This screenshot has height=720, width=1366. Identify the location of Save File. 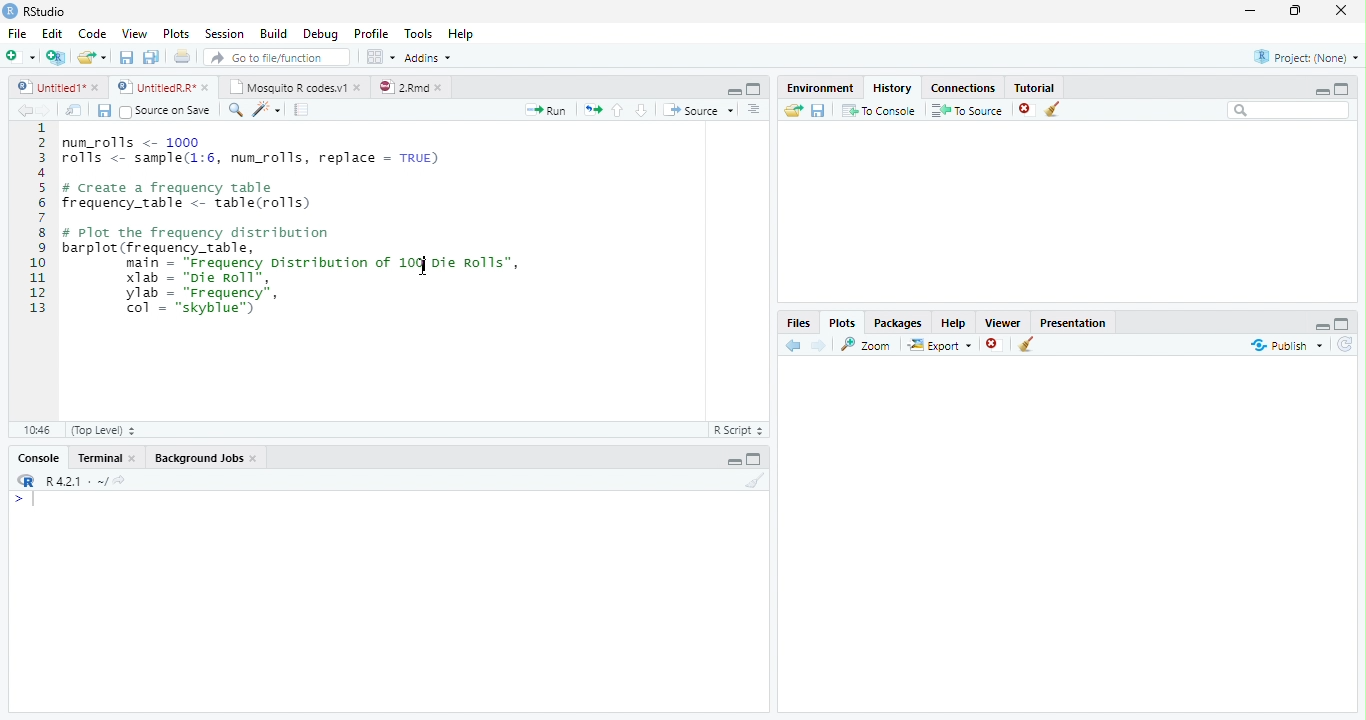
(819, 110).